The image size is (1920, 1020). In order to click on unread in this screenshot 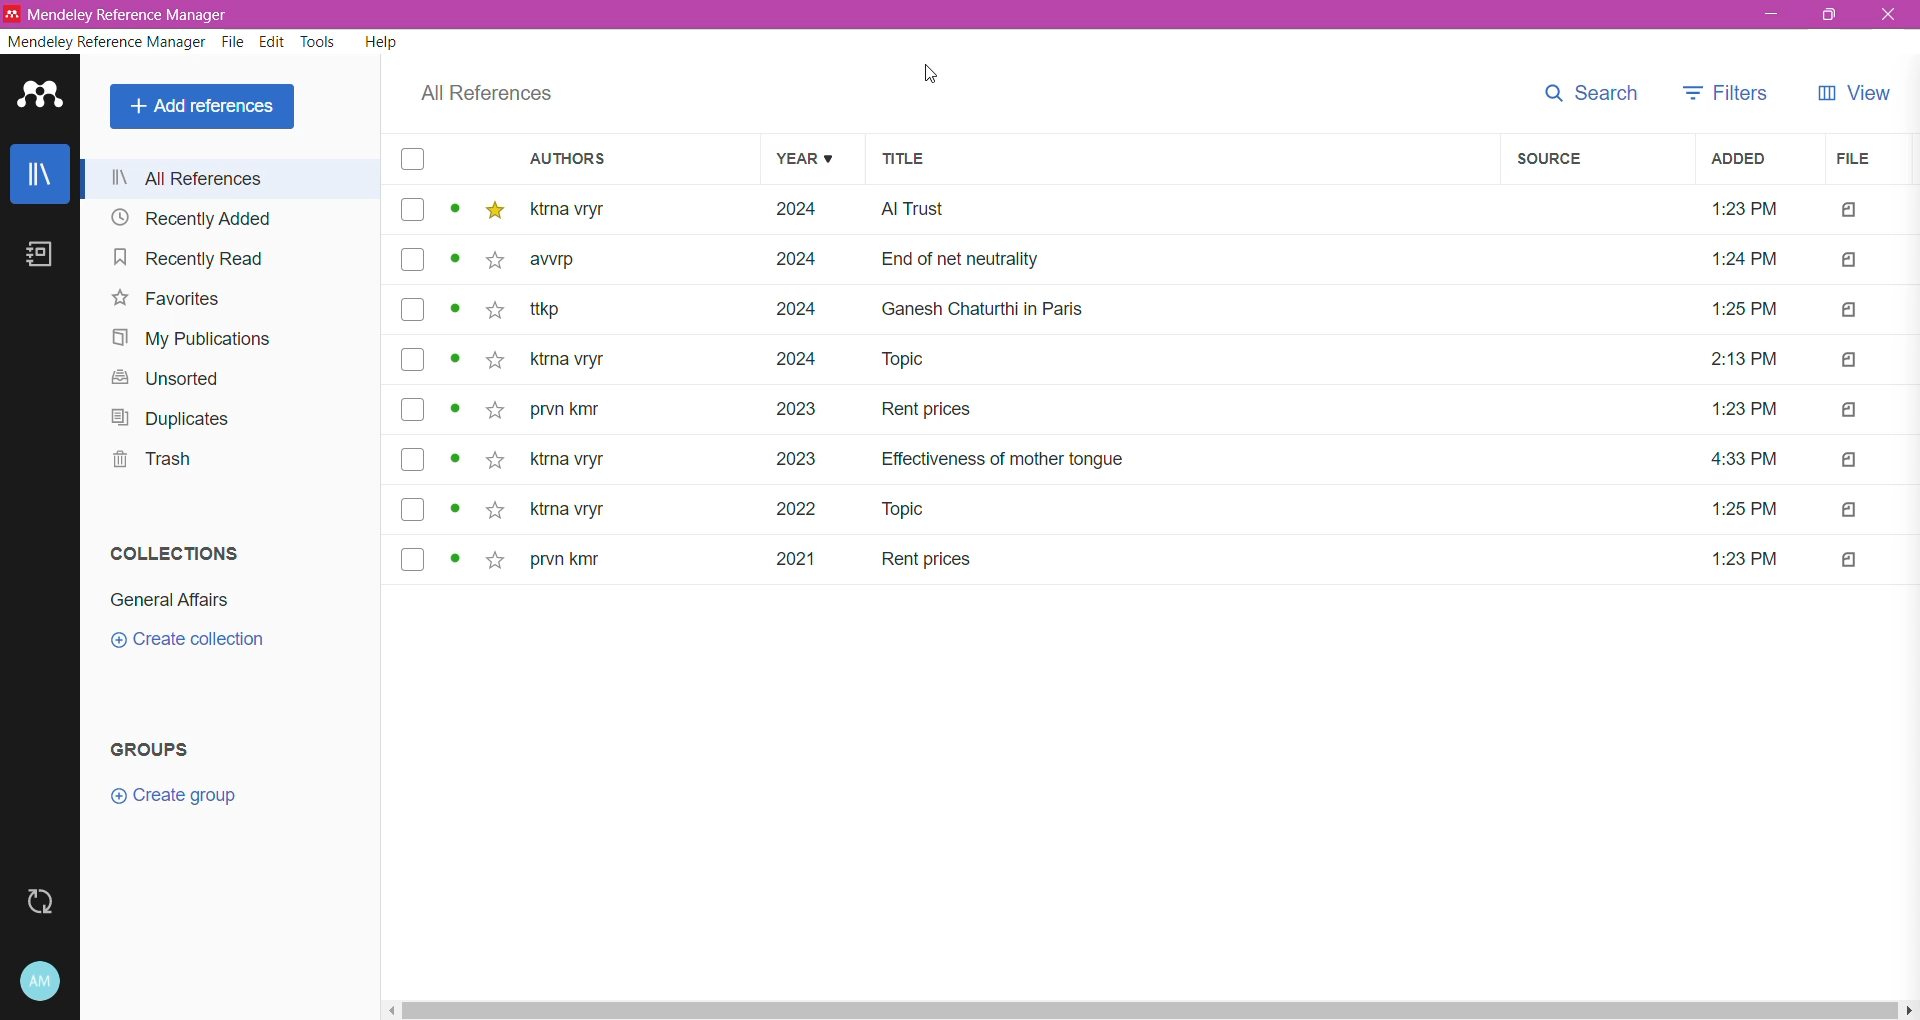, I will do `click(454, 458)`.